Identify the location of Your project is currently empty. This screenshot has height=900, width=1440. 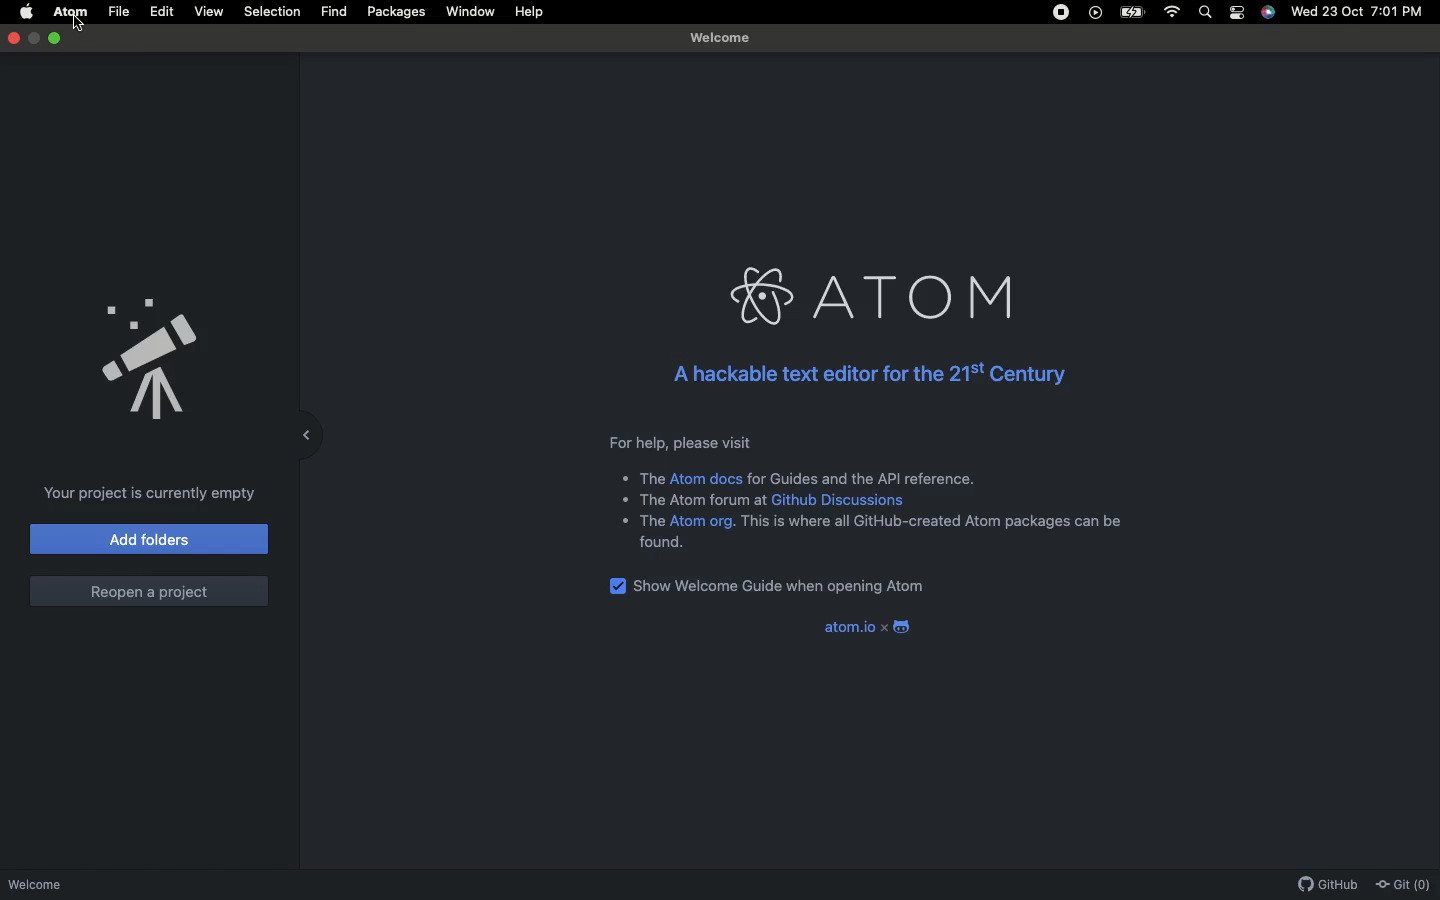
(151, 493).